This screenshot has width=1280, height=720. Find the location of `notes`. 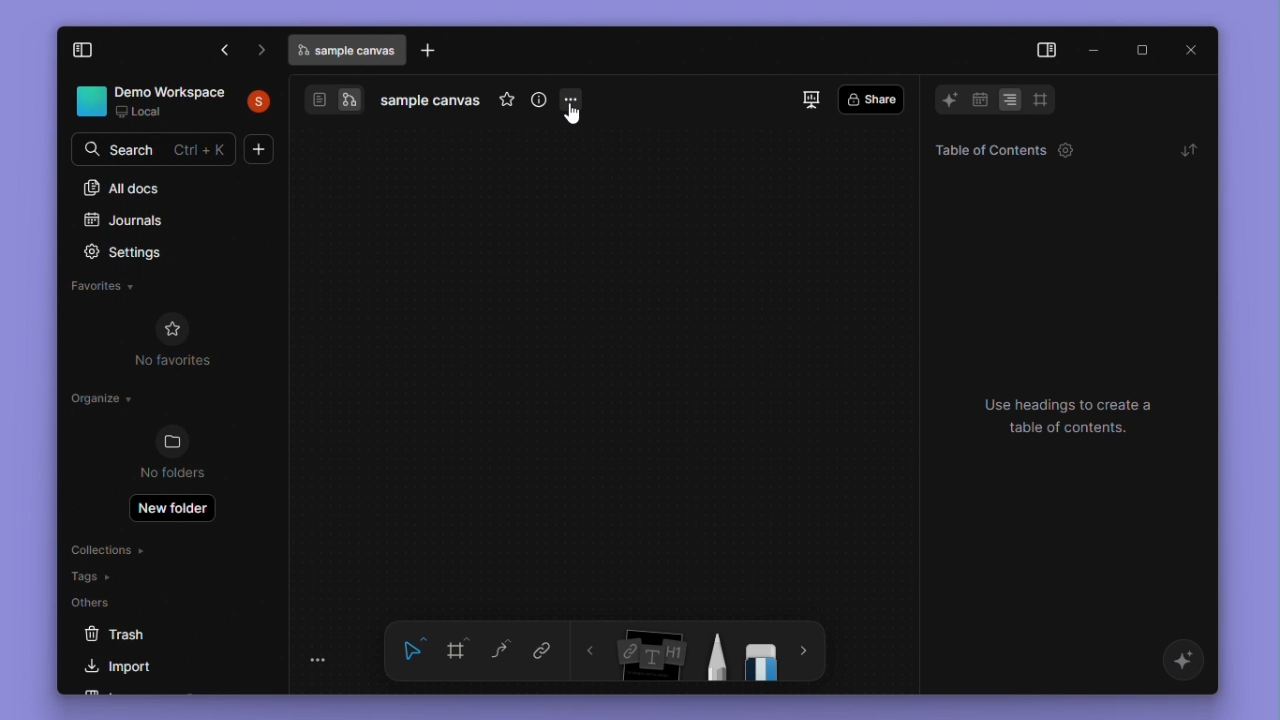

notes is located at coordinates (652, 655).